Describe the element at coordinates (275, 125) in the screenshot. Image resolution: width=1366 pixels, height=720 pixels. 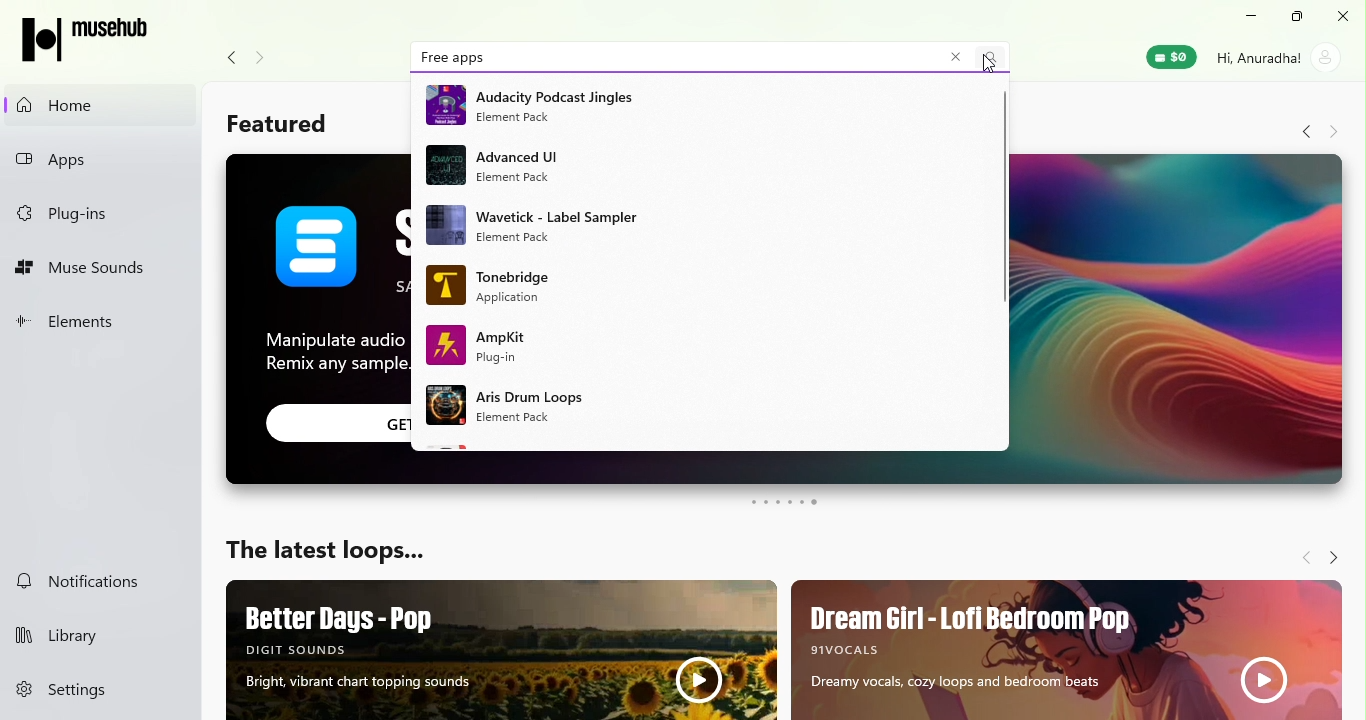
I see `Featured` at that location.